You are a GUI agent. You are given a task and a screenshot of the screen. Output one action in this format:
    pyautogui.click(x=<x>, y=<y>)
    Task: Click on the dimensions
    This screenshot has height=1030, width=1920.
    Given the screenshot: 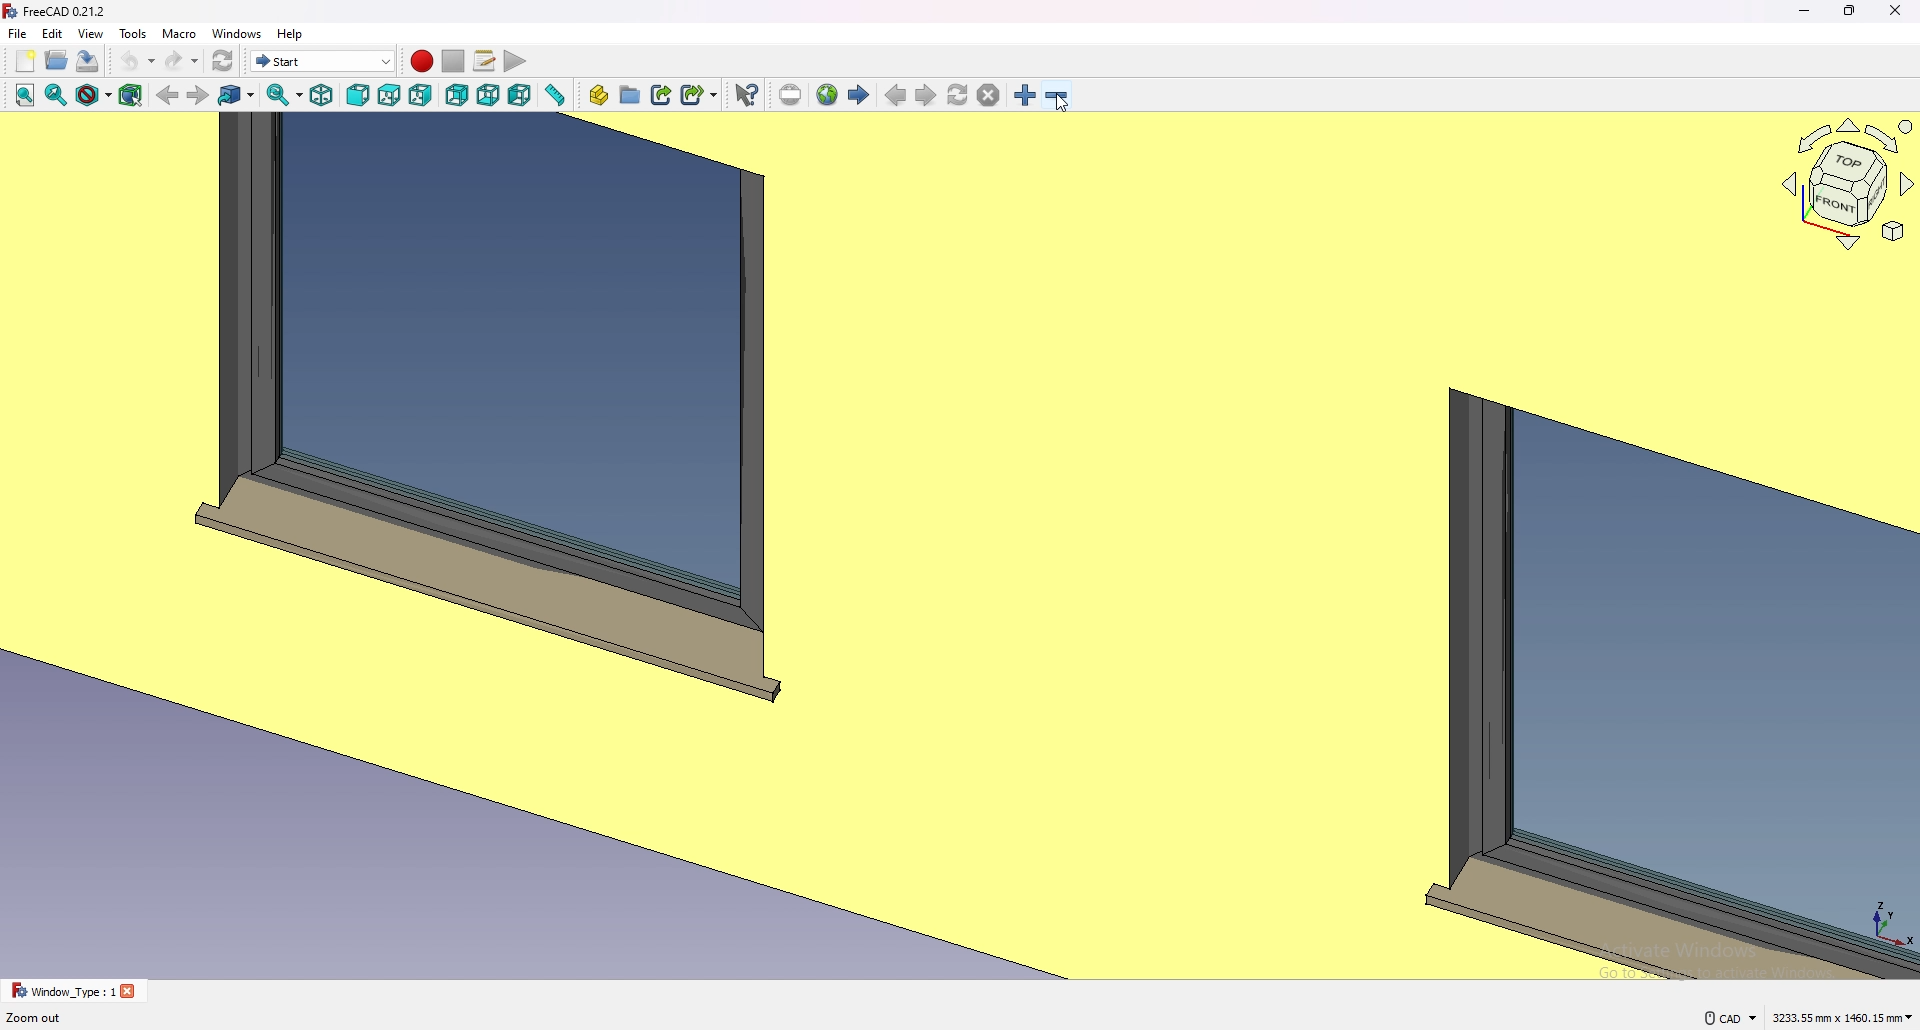 What is the action you would take?
    pyautogui.click(x=1844, y=1016)
    